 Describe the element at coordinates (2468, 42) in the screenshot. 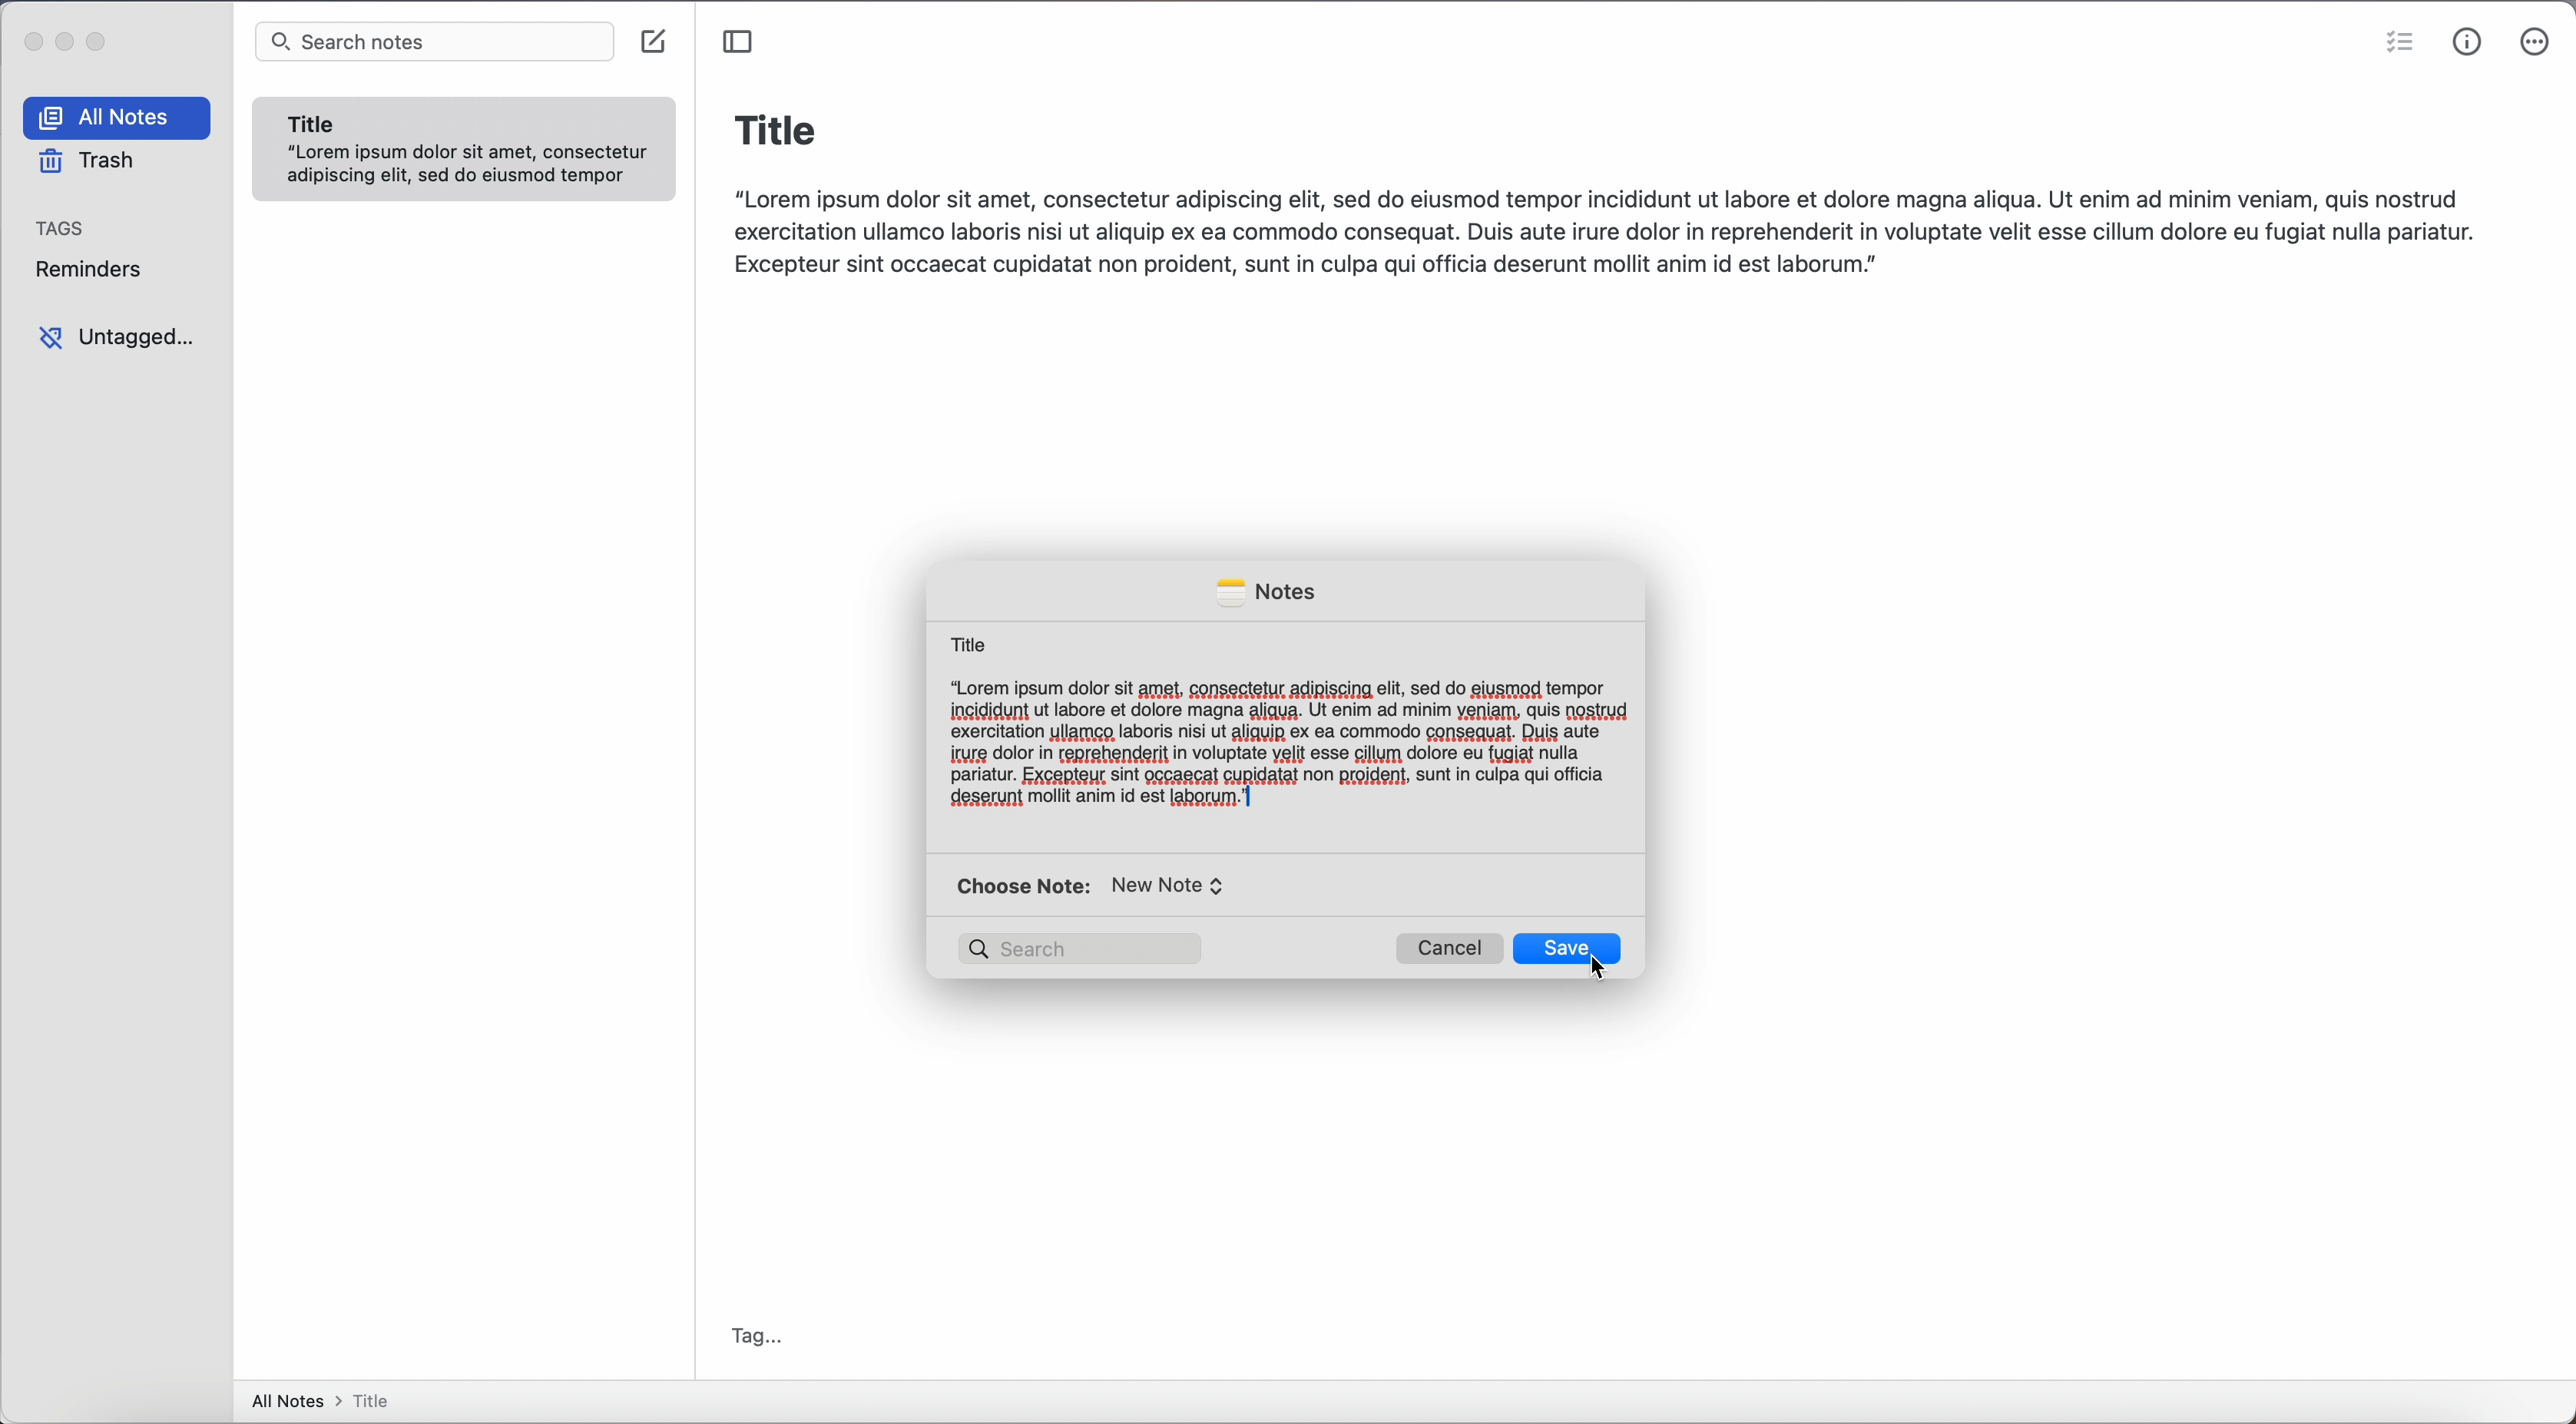

I see `metrics` at that location.